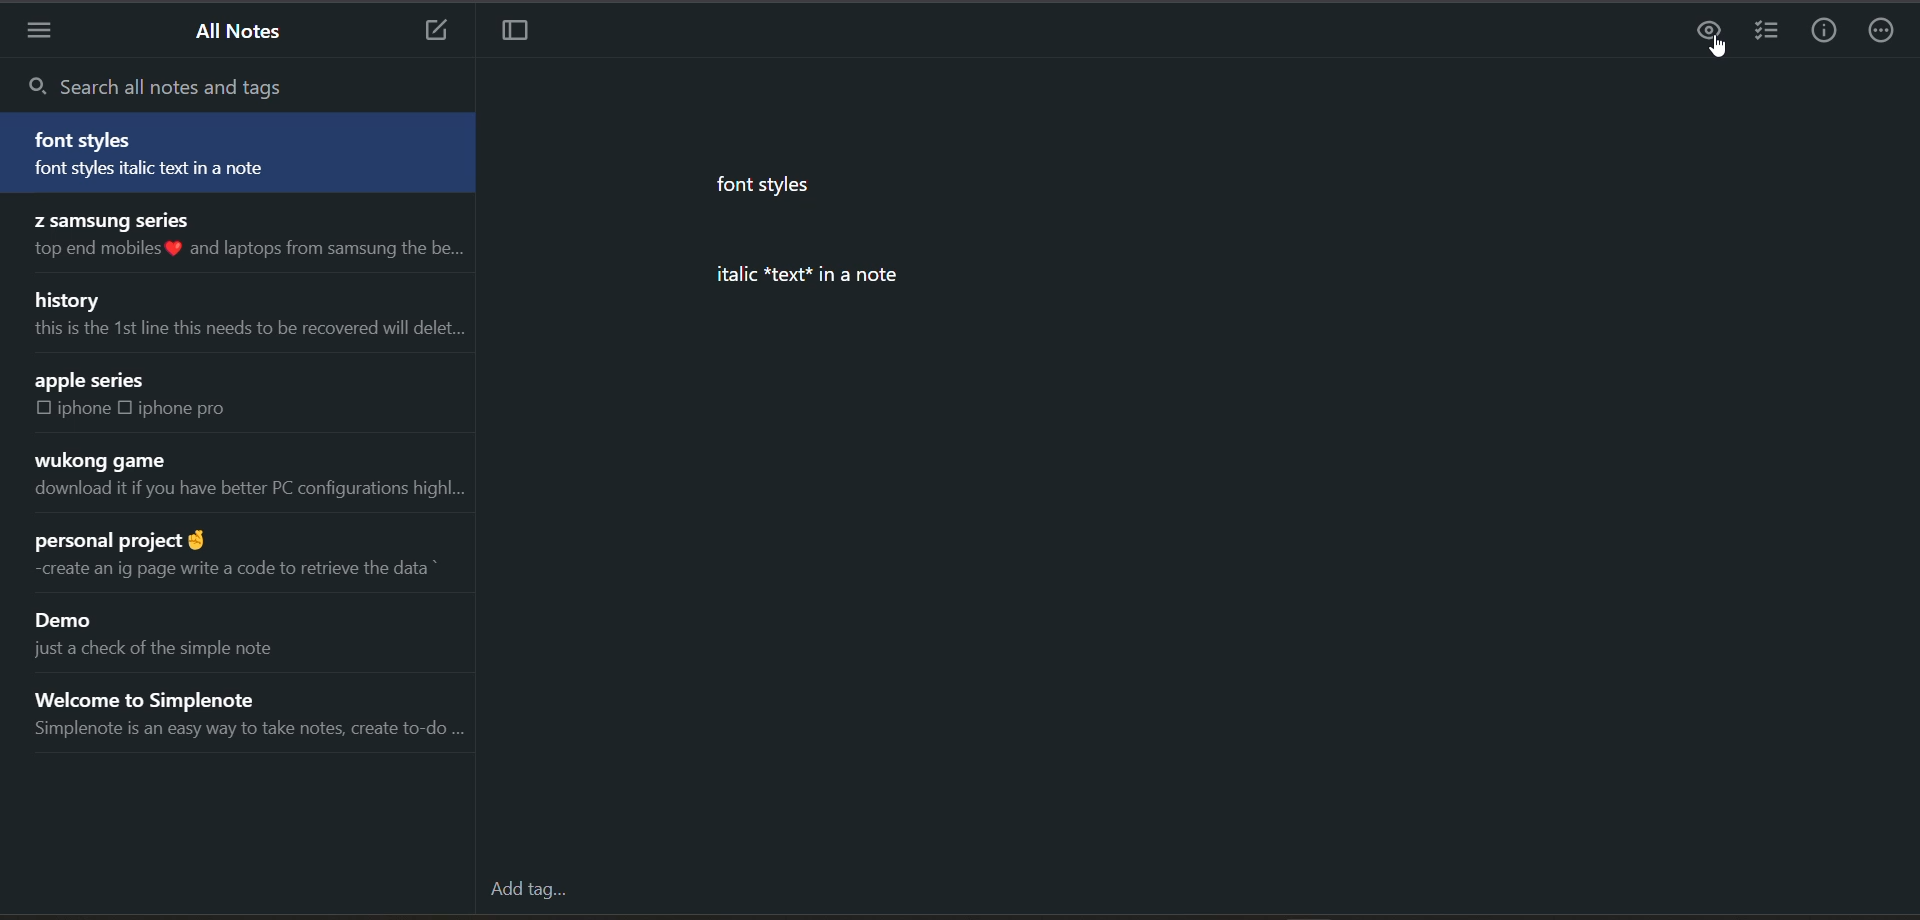  Describe the element at coordinates (246, 239) in the screenshot. I see `note title and preview` at that location.